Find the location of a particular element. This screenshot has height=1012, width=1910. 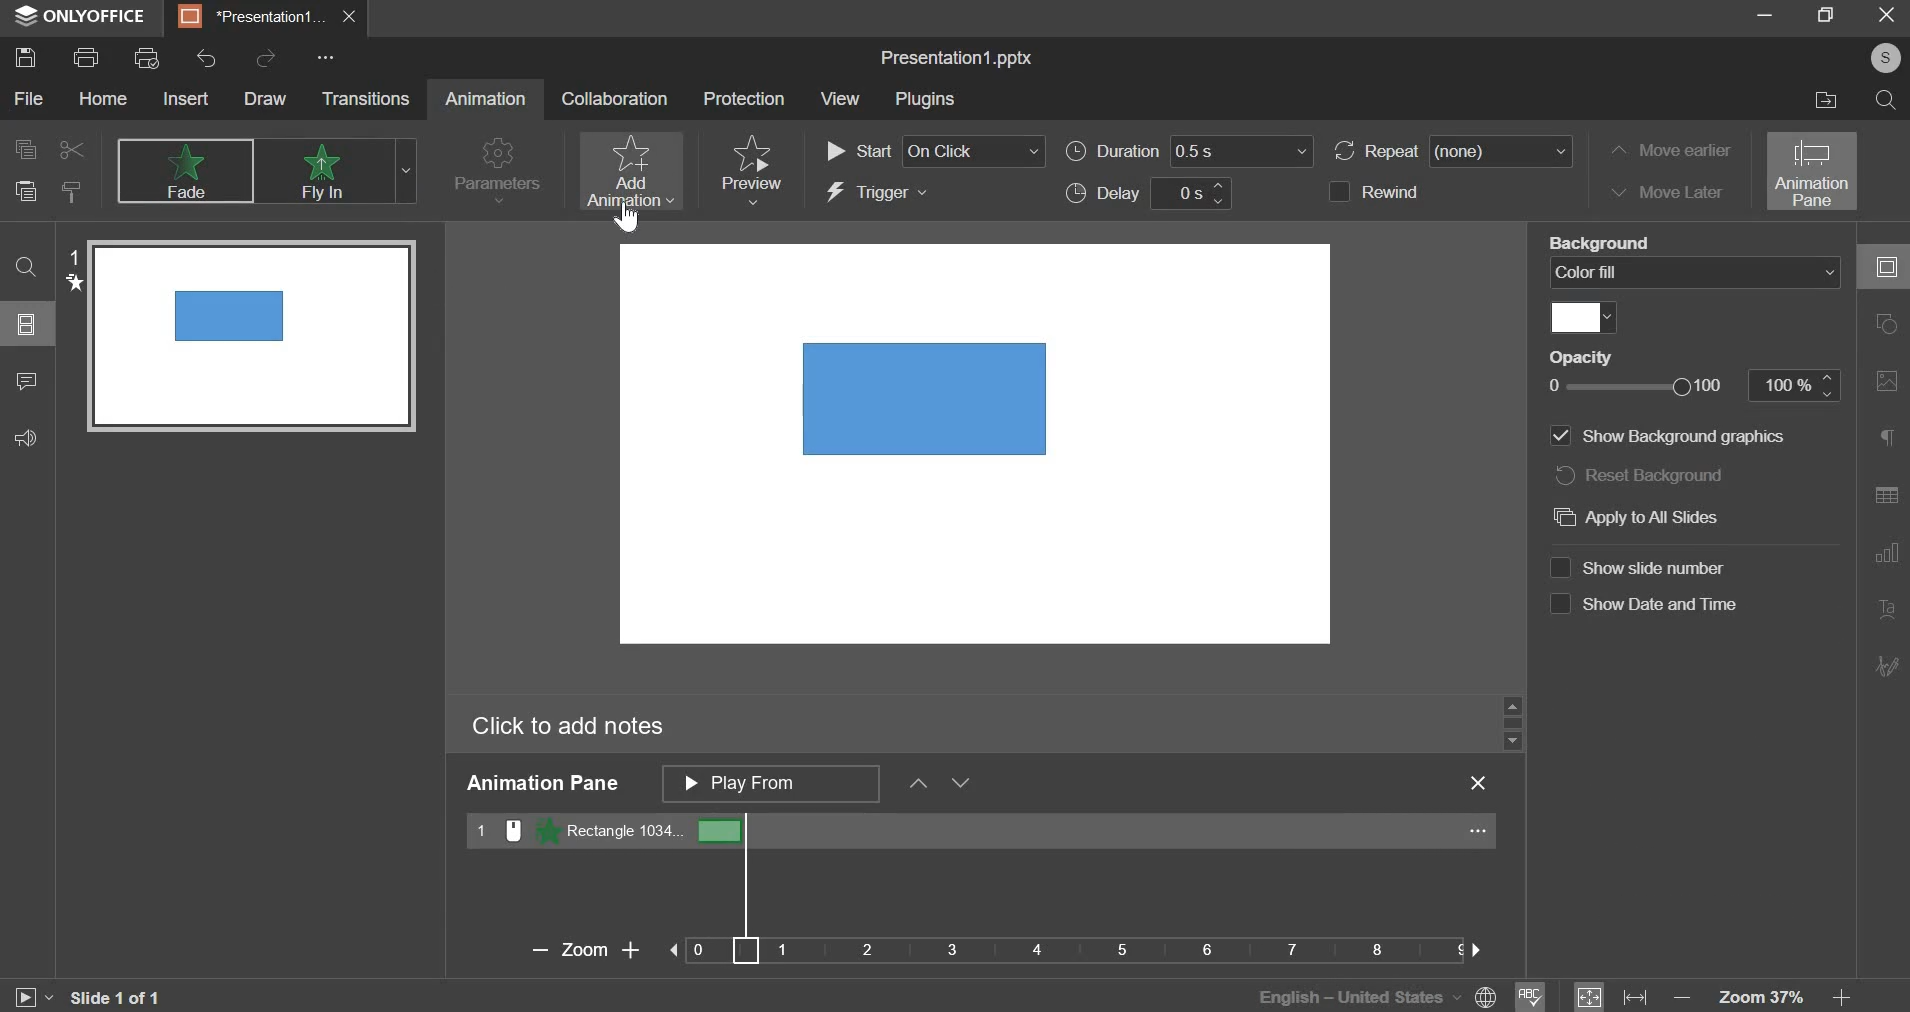

undo is located at coordinates (209, 59).